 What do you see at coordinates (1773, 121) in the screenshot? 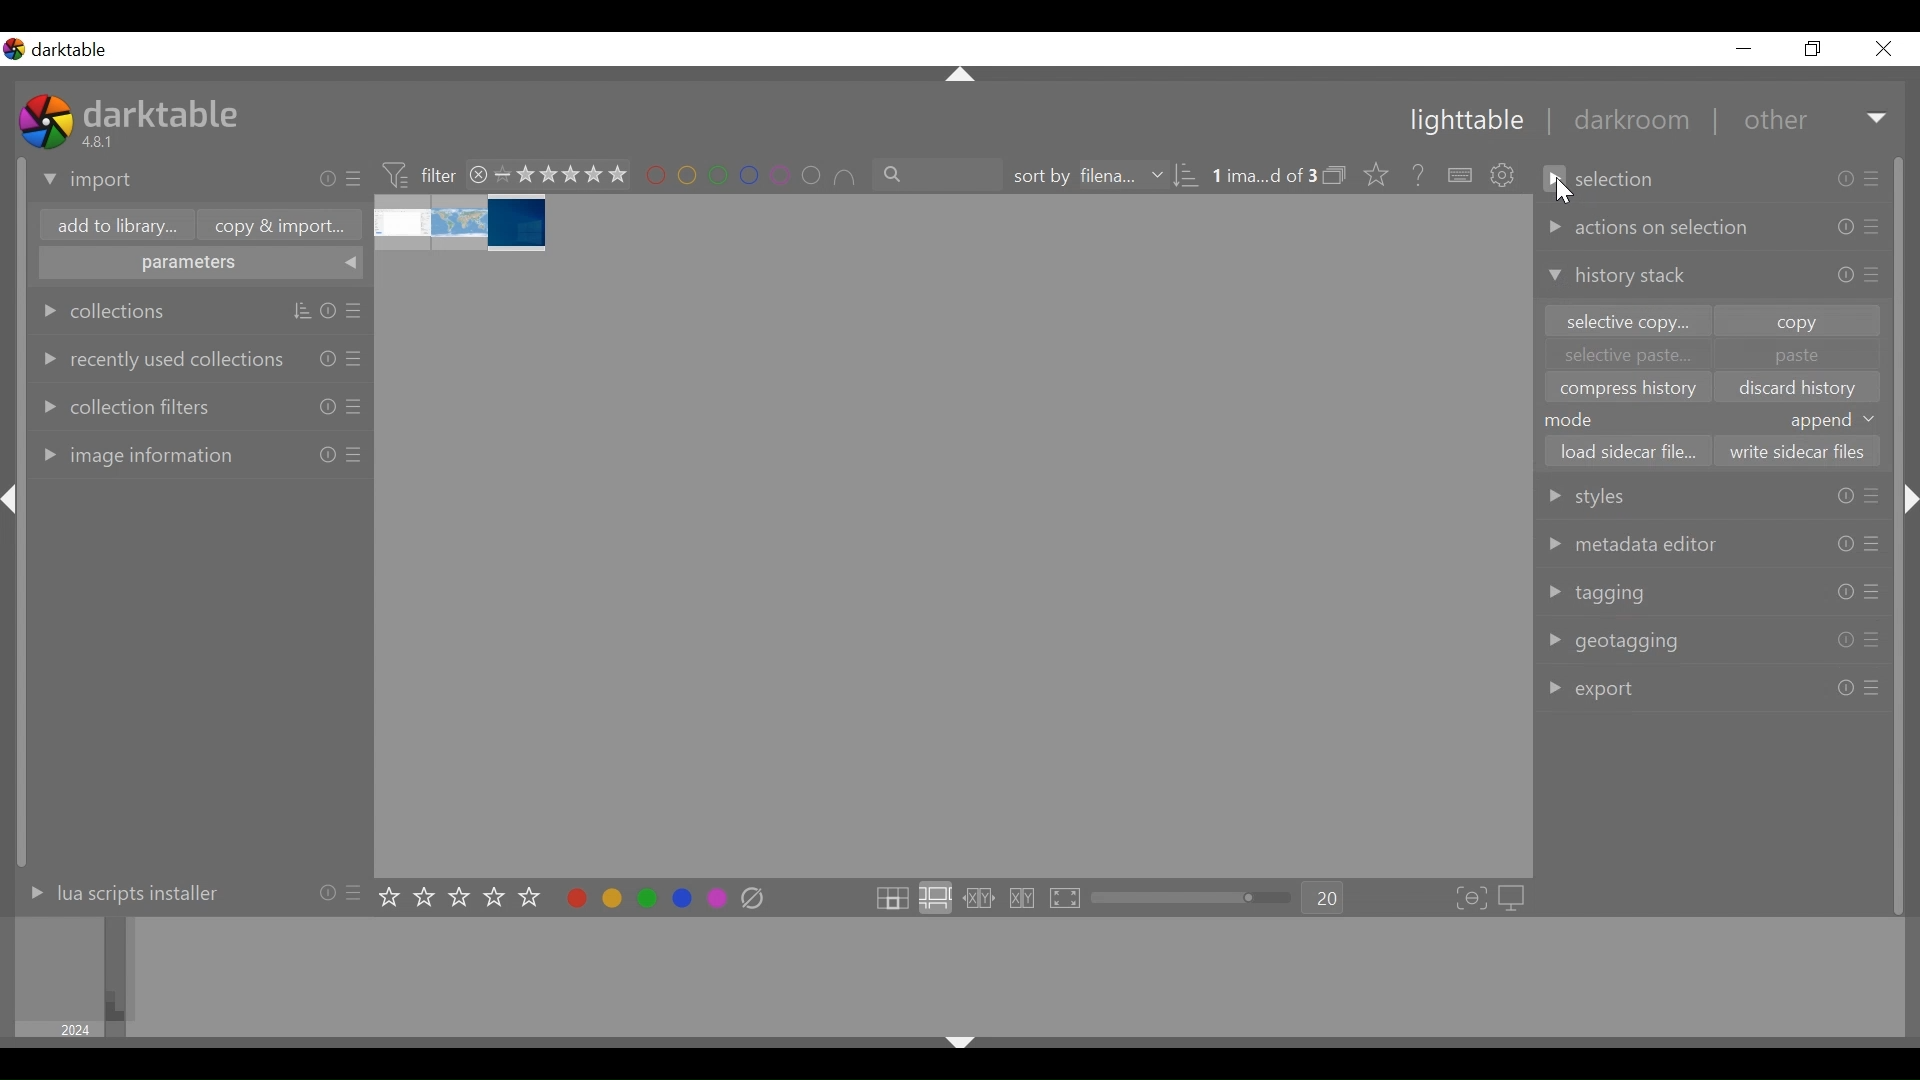
I see `other` at bounding box center [1773, 121].